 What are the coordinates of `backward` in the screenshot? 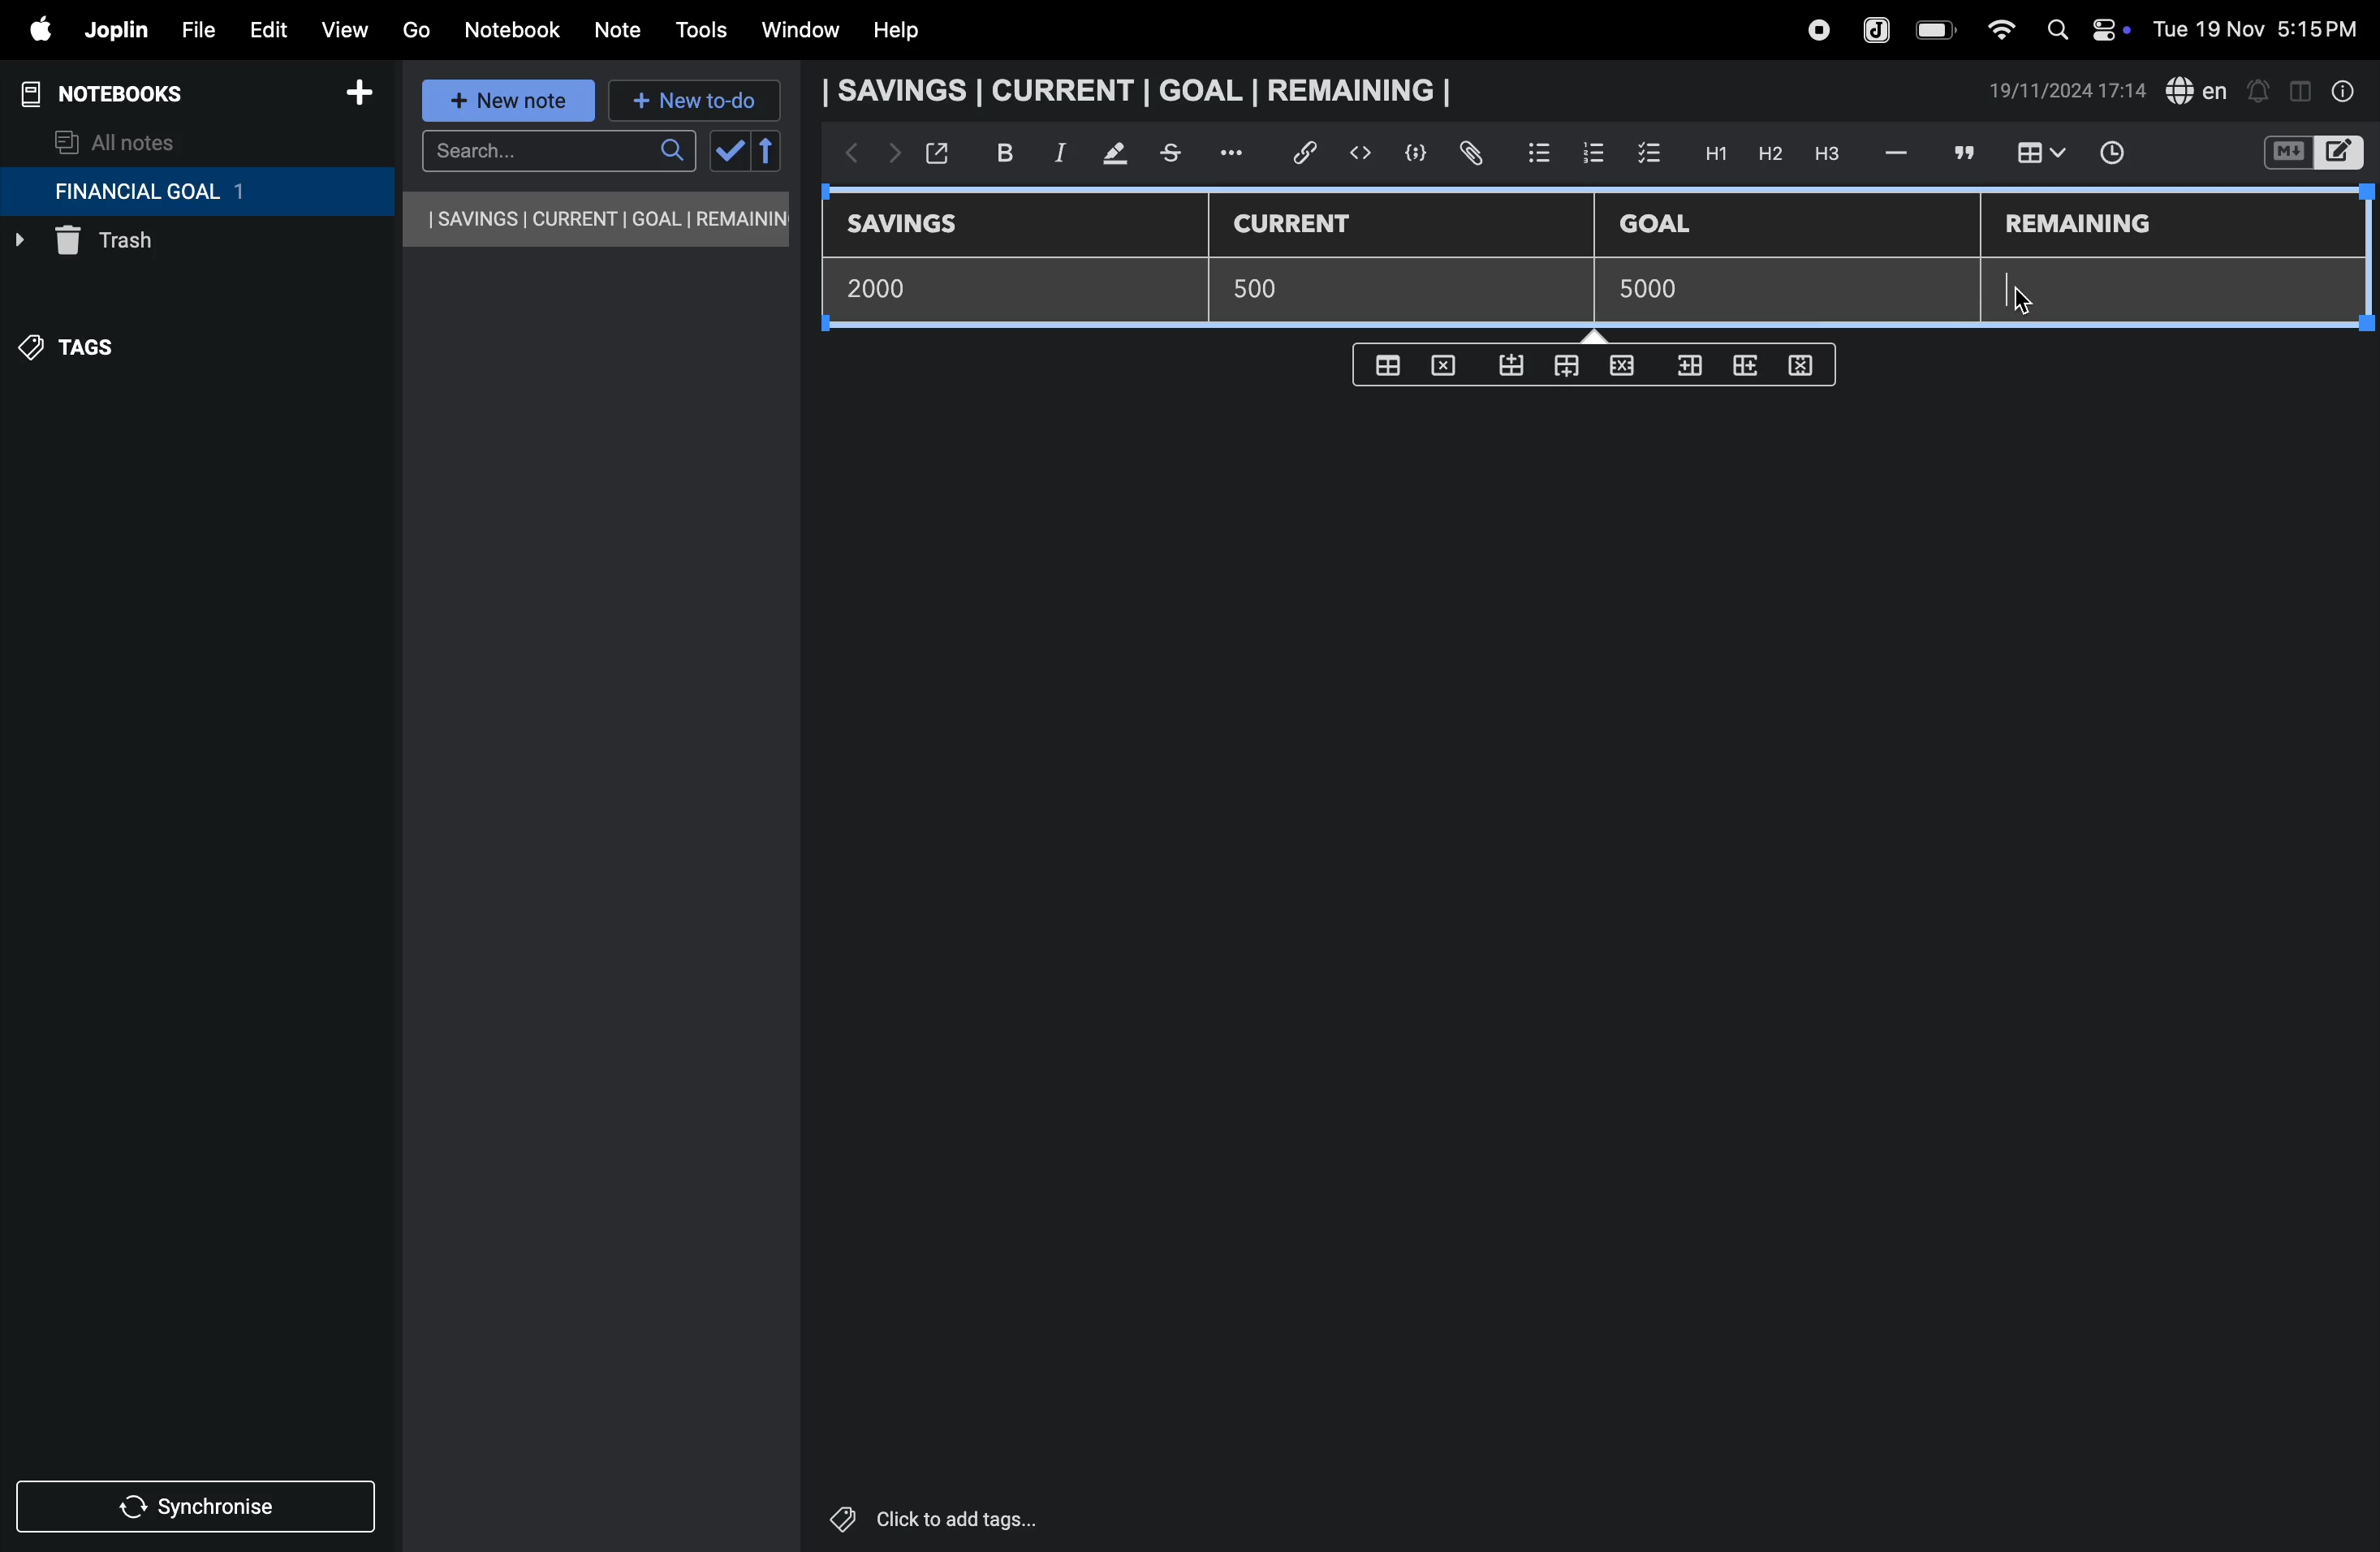 It's located at (845, 155).